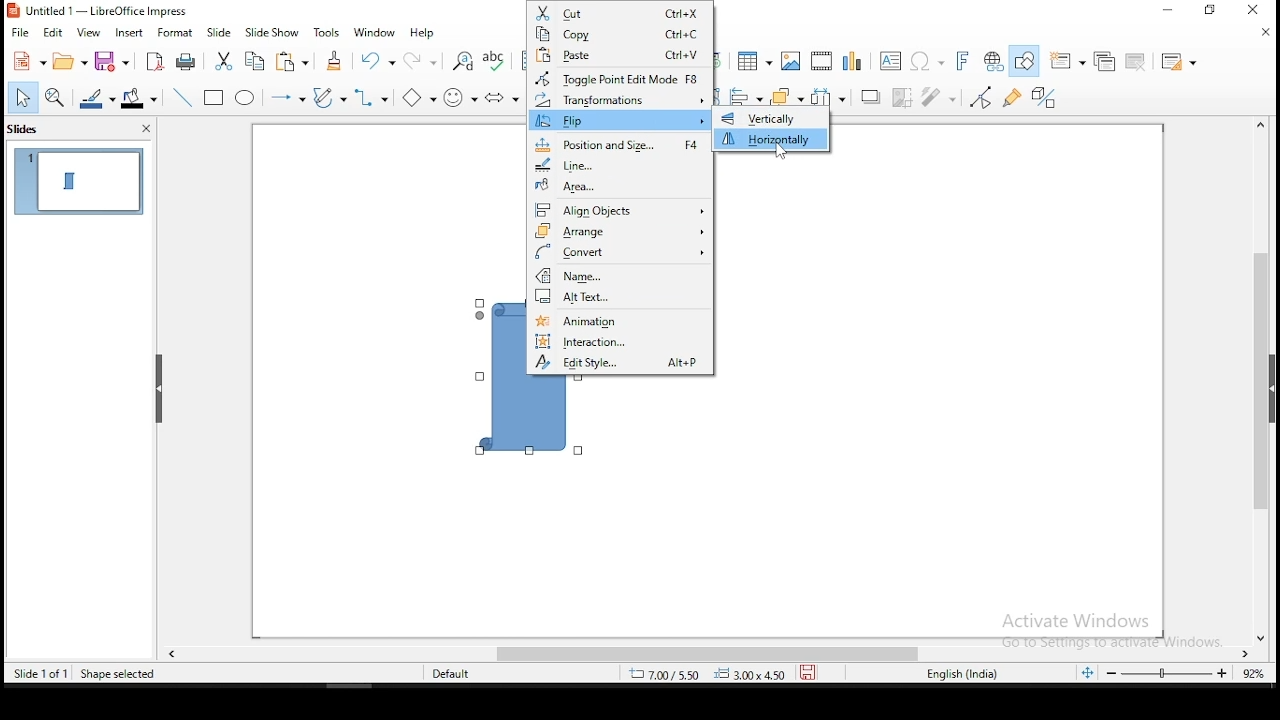 The image size is (1280, 720). I want to click on slide show, so click(274, 34).